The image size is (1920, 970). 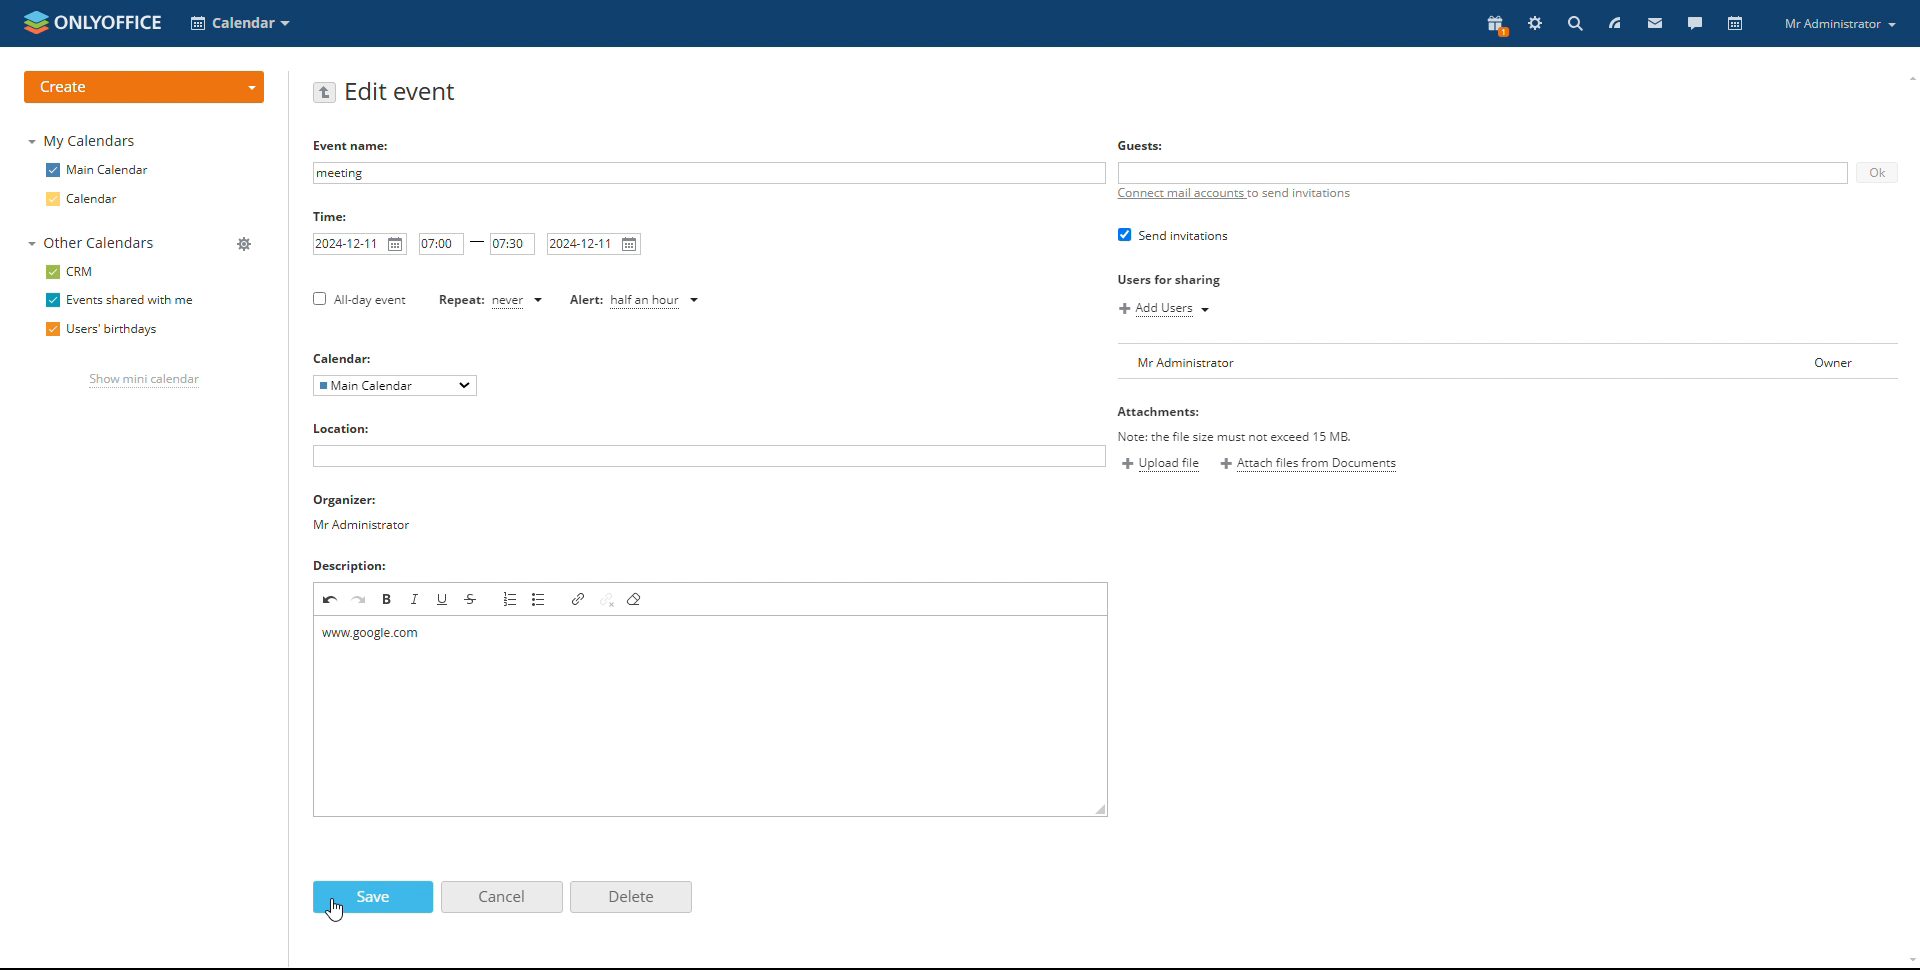 What do you see at coordinates (473, 600) in the screenshot?
I see `strikethrough` at bounding box center [473, 600].